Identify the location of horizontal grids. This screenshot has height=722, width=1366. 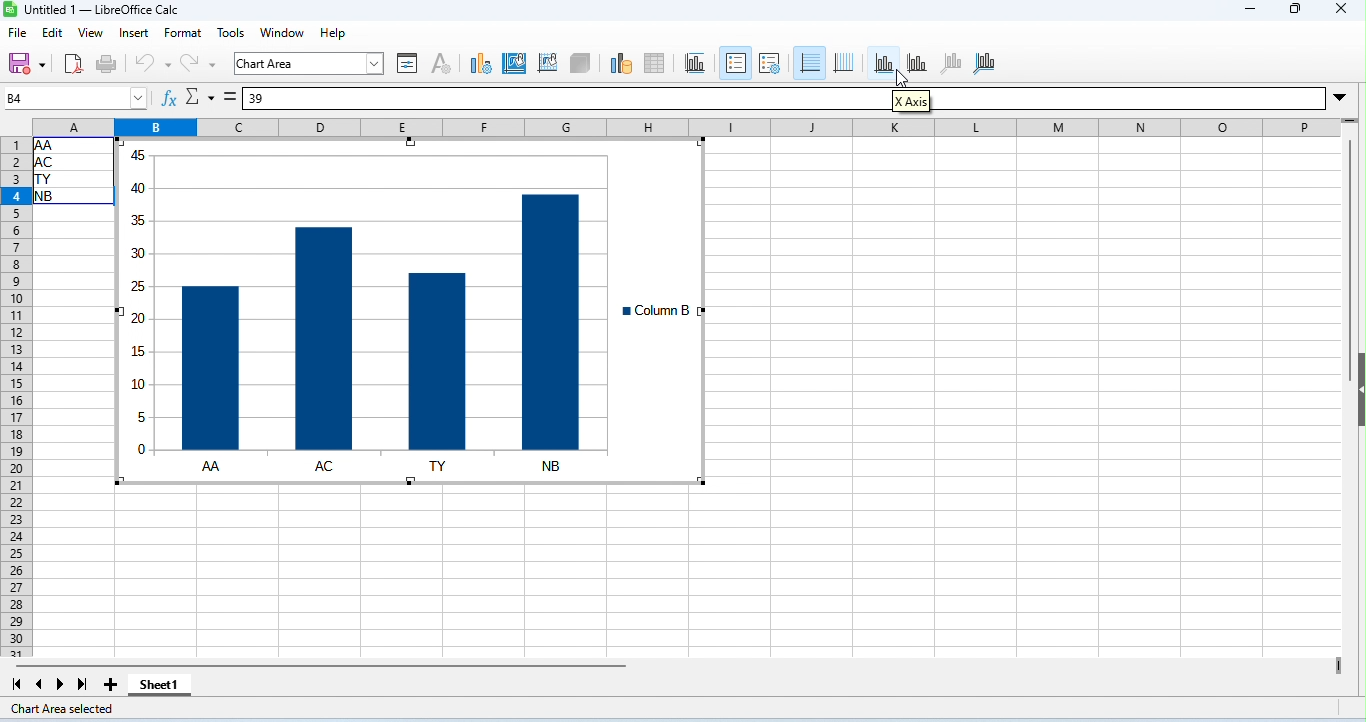
(810, 62).